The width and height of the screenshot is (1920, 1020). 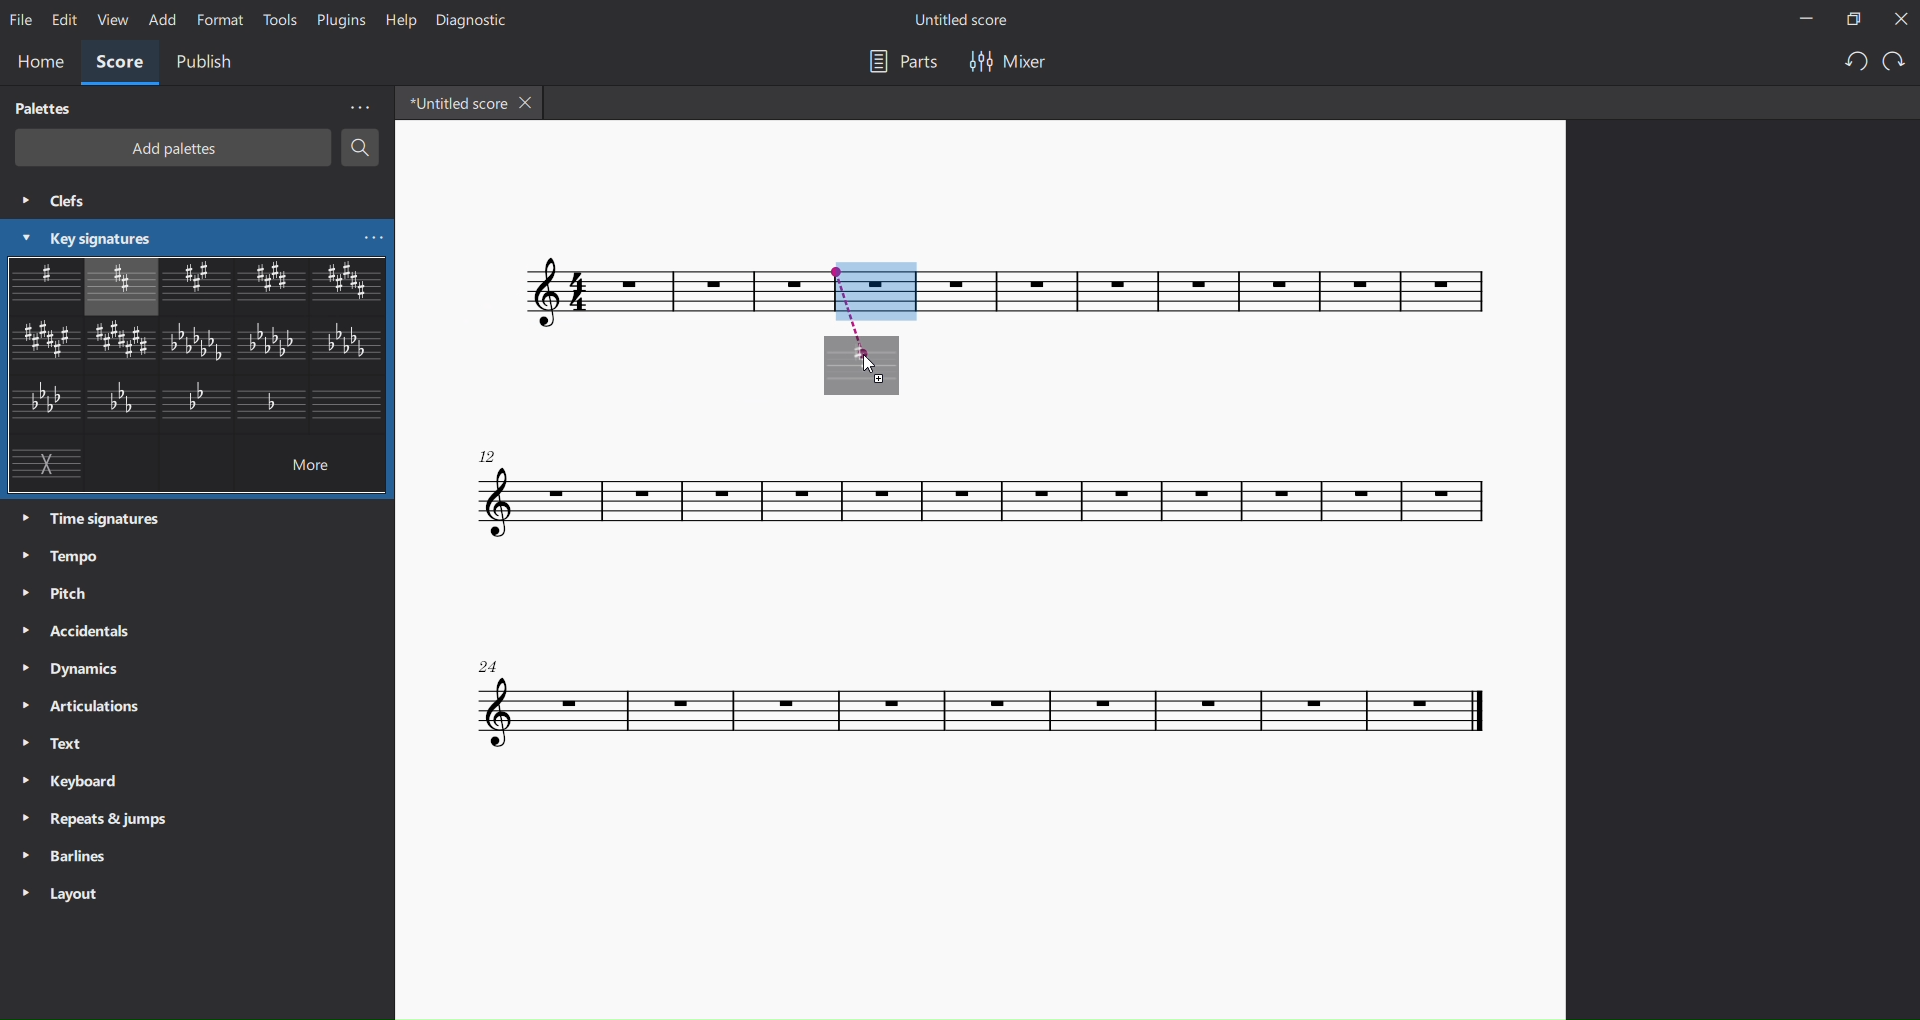 I want to click on close, so click(x=1899, y=18).